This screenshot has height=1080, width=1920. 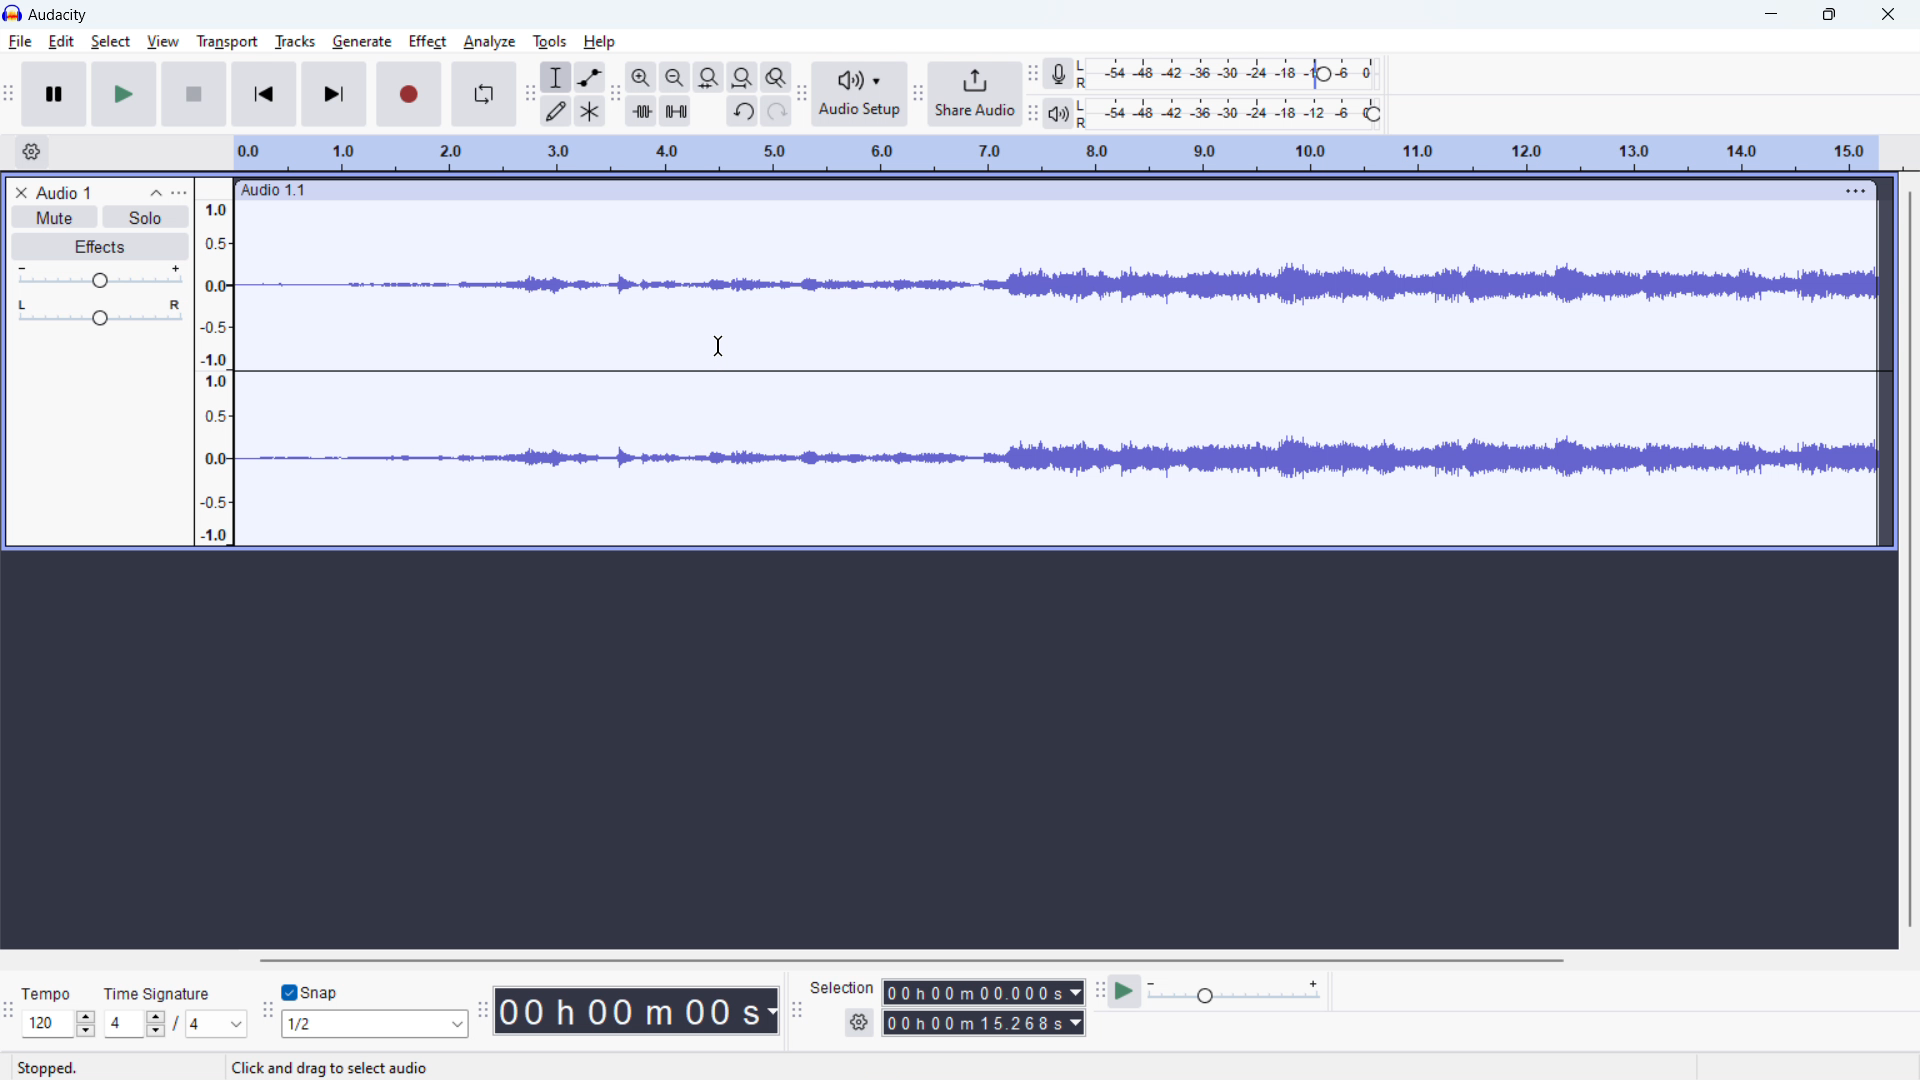 I want to click on silence selection, so click(x=675, y=111).